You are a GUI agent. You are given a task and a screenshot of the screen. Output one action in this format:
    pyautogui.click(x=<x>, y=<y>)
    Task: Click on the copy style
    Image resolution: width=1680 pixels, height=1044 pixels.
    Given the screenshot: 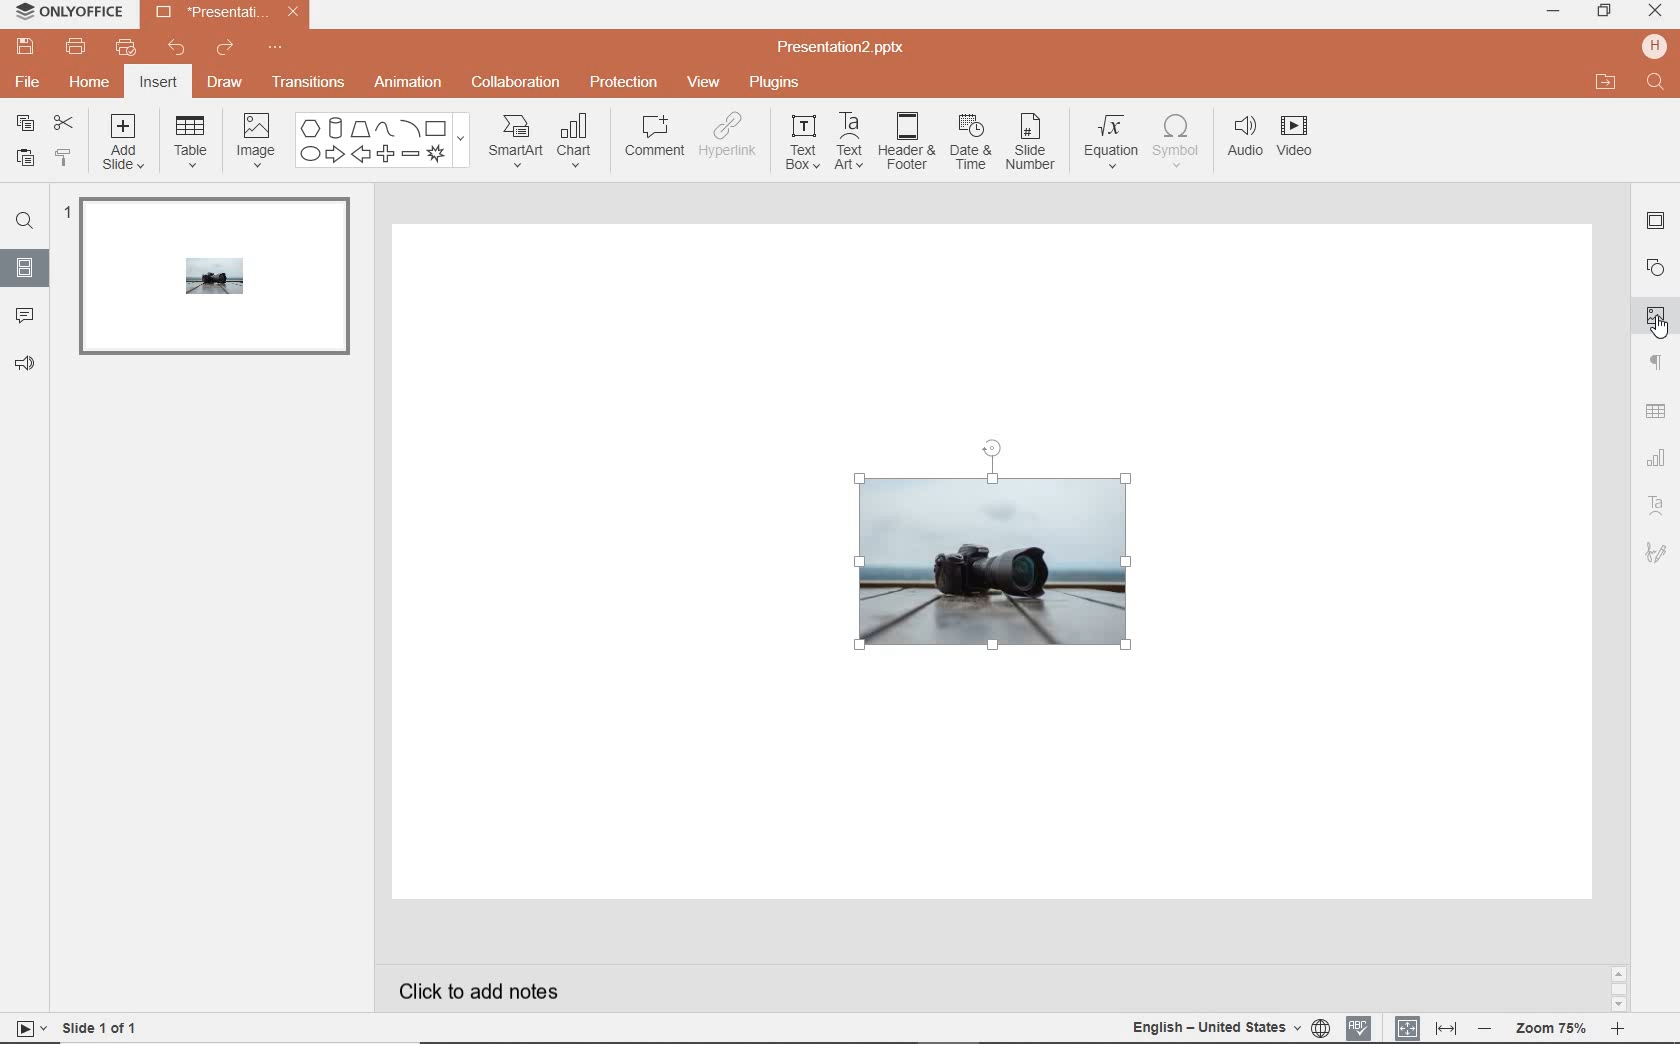 What is the action you would take?
    pyautogui.click(x=65, y=158)
    